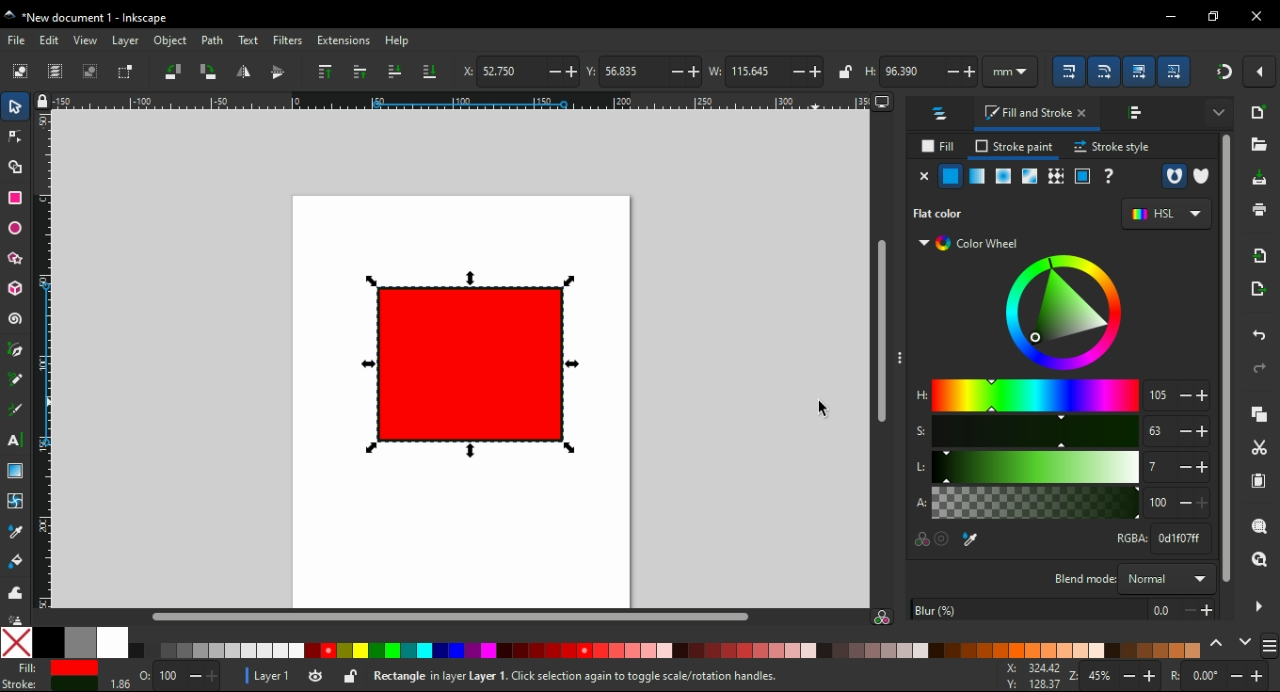  I want to click on visibility, so click(314, 677).